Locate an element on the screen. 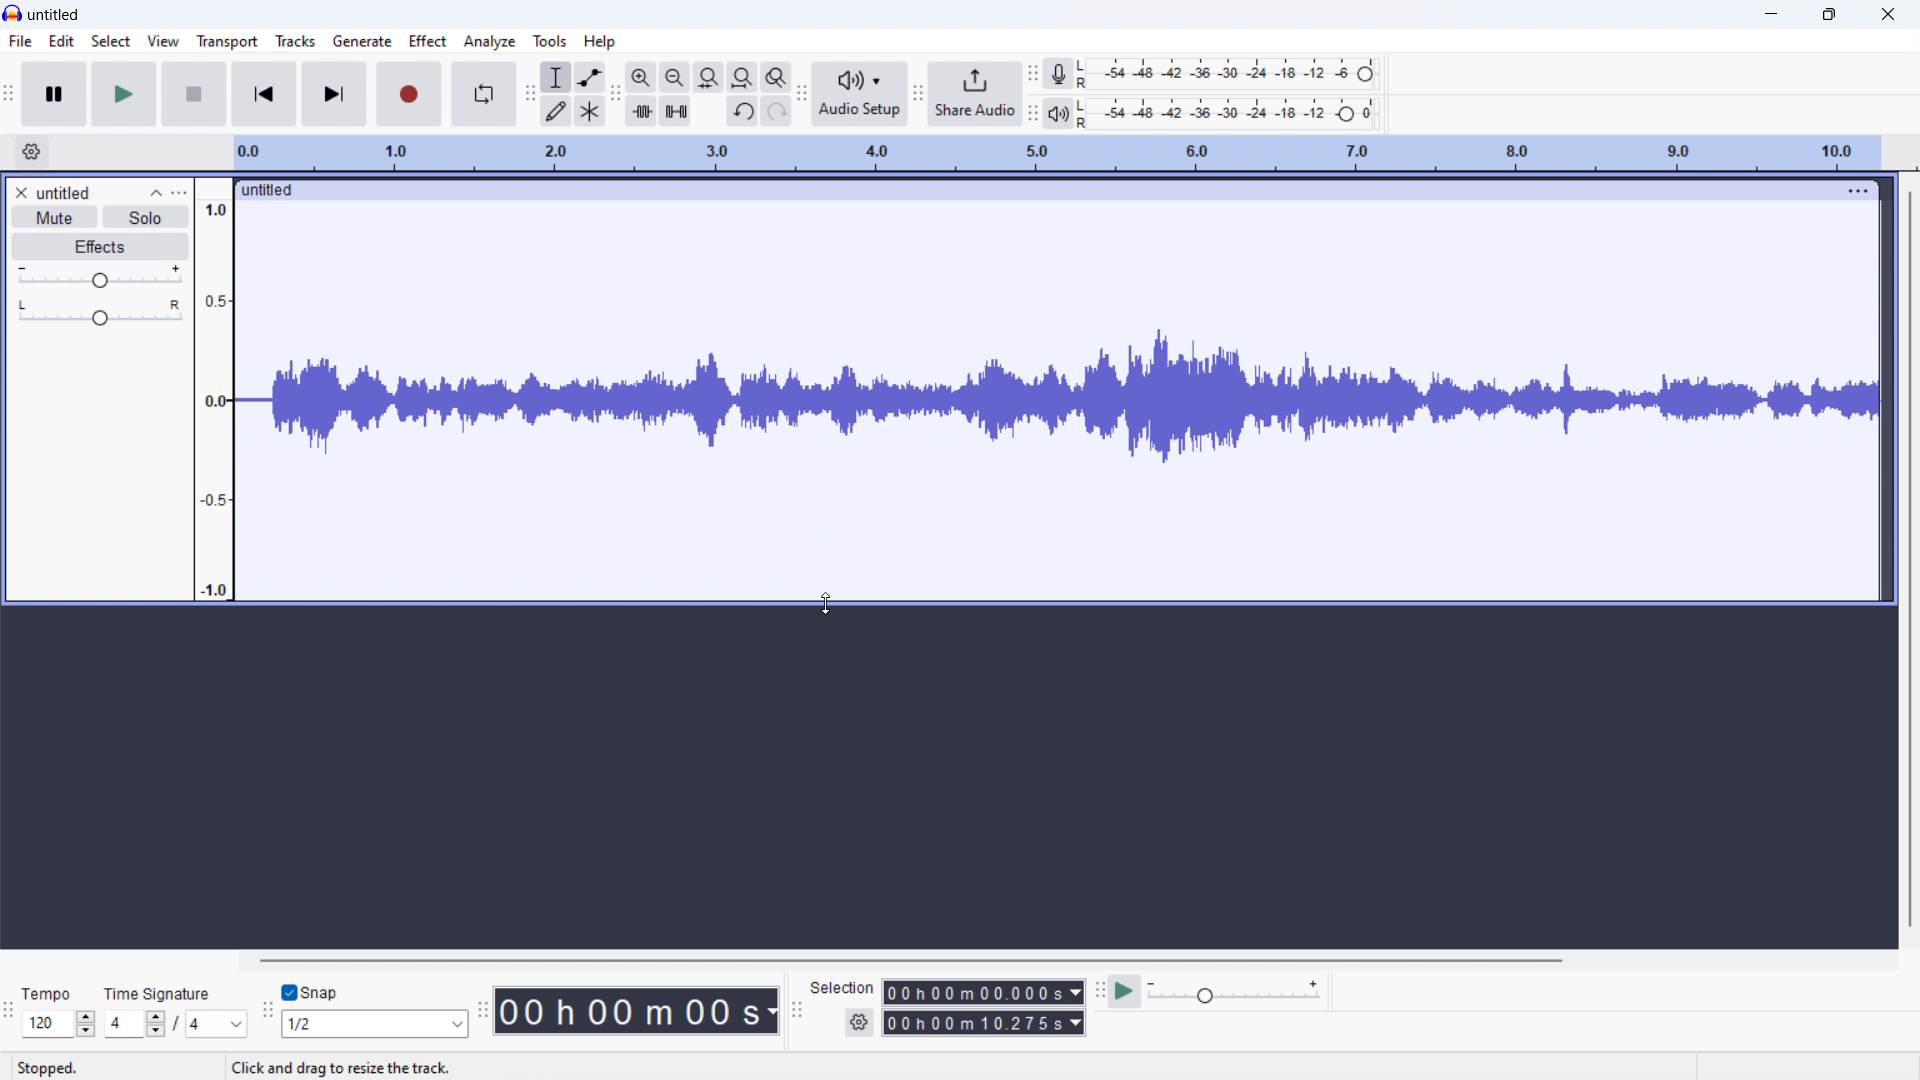 The height and width of the screenshot is (1080, 1920). play at speed is located at coordinates (1126, 990).